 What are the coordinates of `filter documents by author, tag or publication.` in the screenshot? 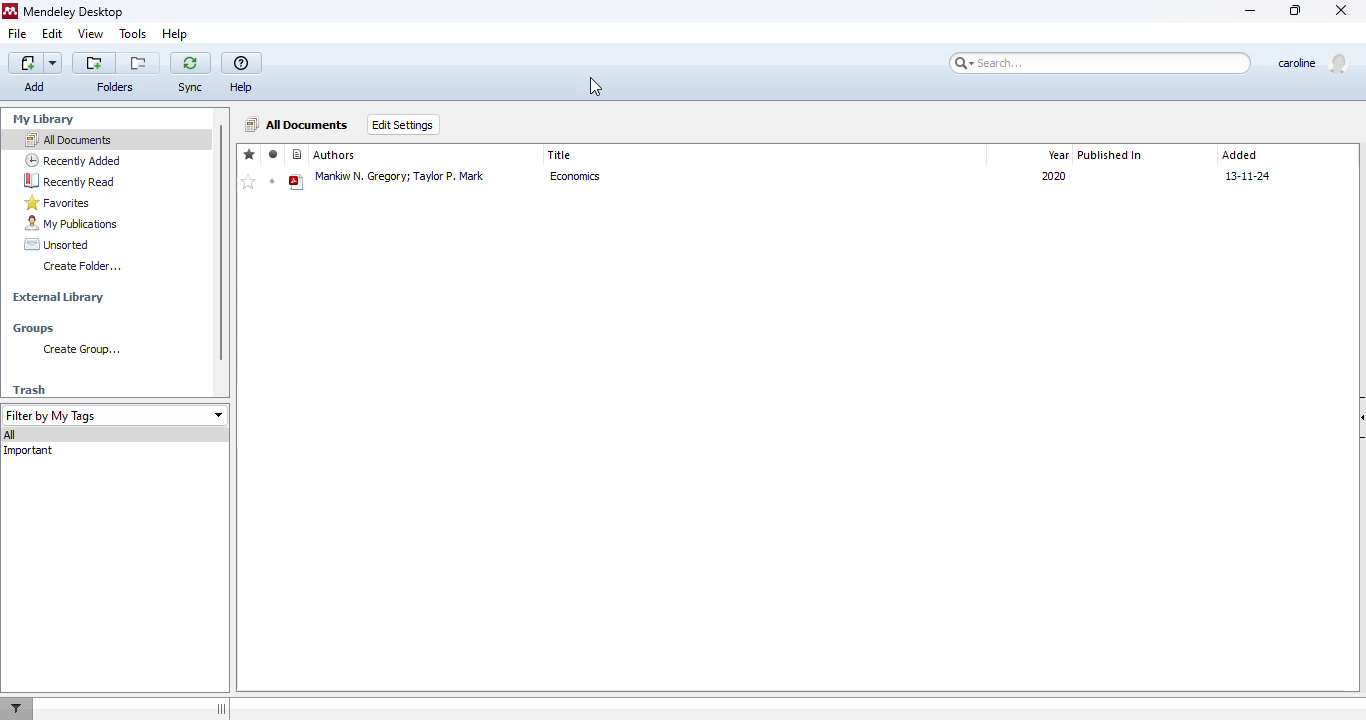 It's located at (17, 709).